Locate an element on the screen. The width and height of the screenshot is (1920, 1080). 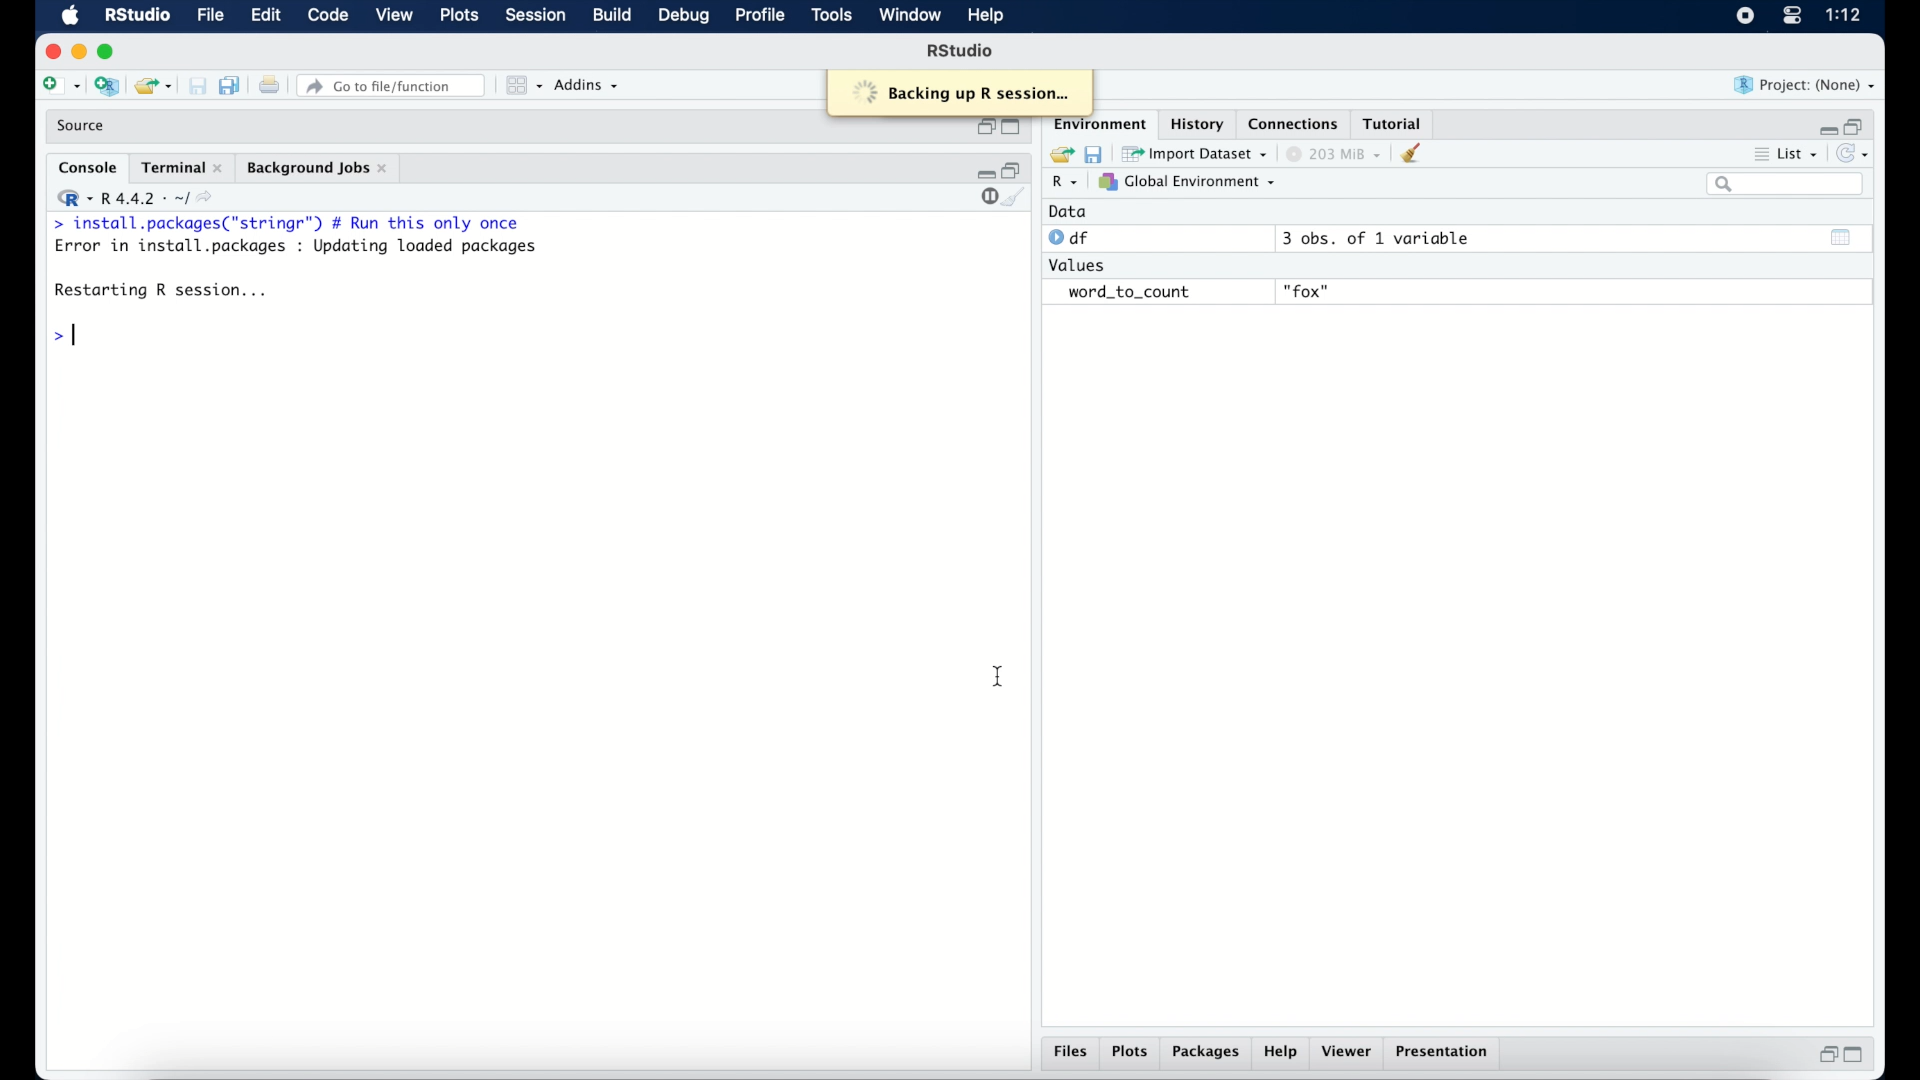
files is located at coordinates (1074, 1052).